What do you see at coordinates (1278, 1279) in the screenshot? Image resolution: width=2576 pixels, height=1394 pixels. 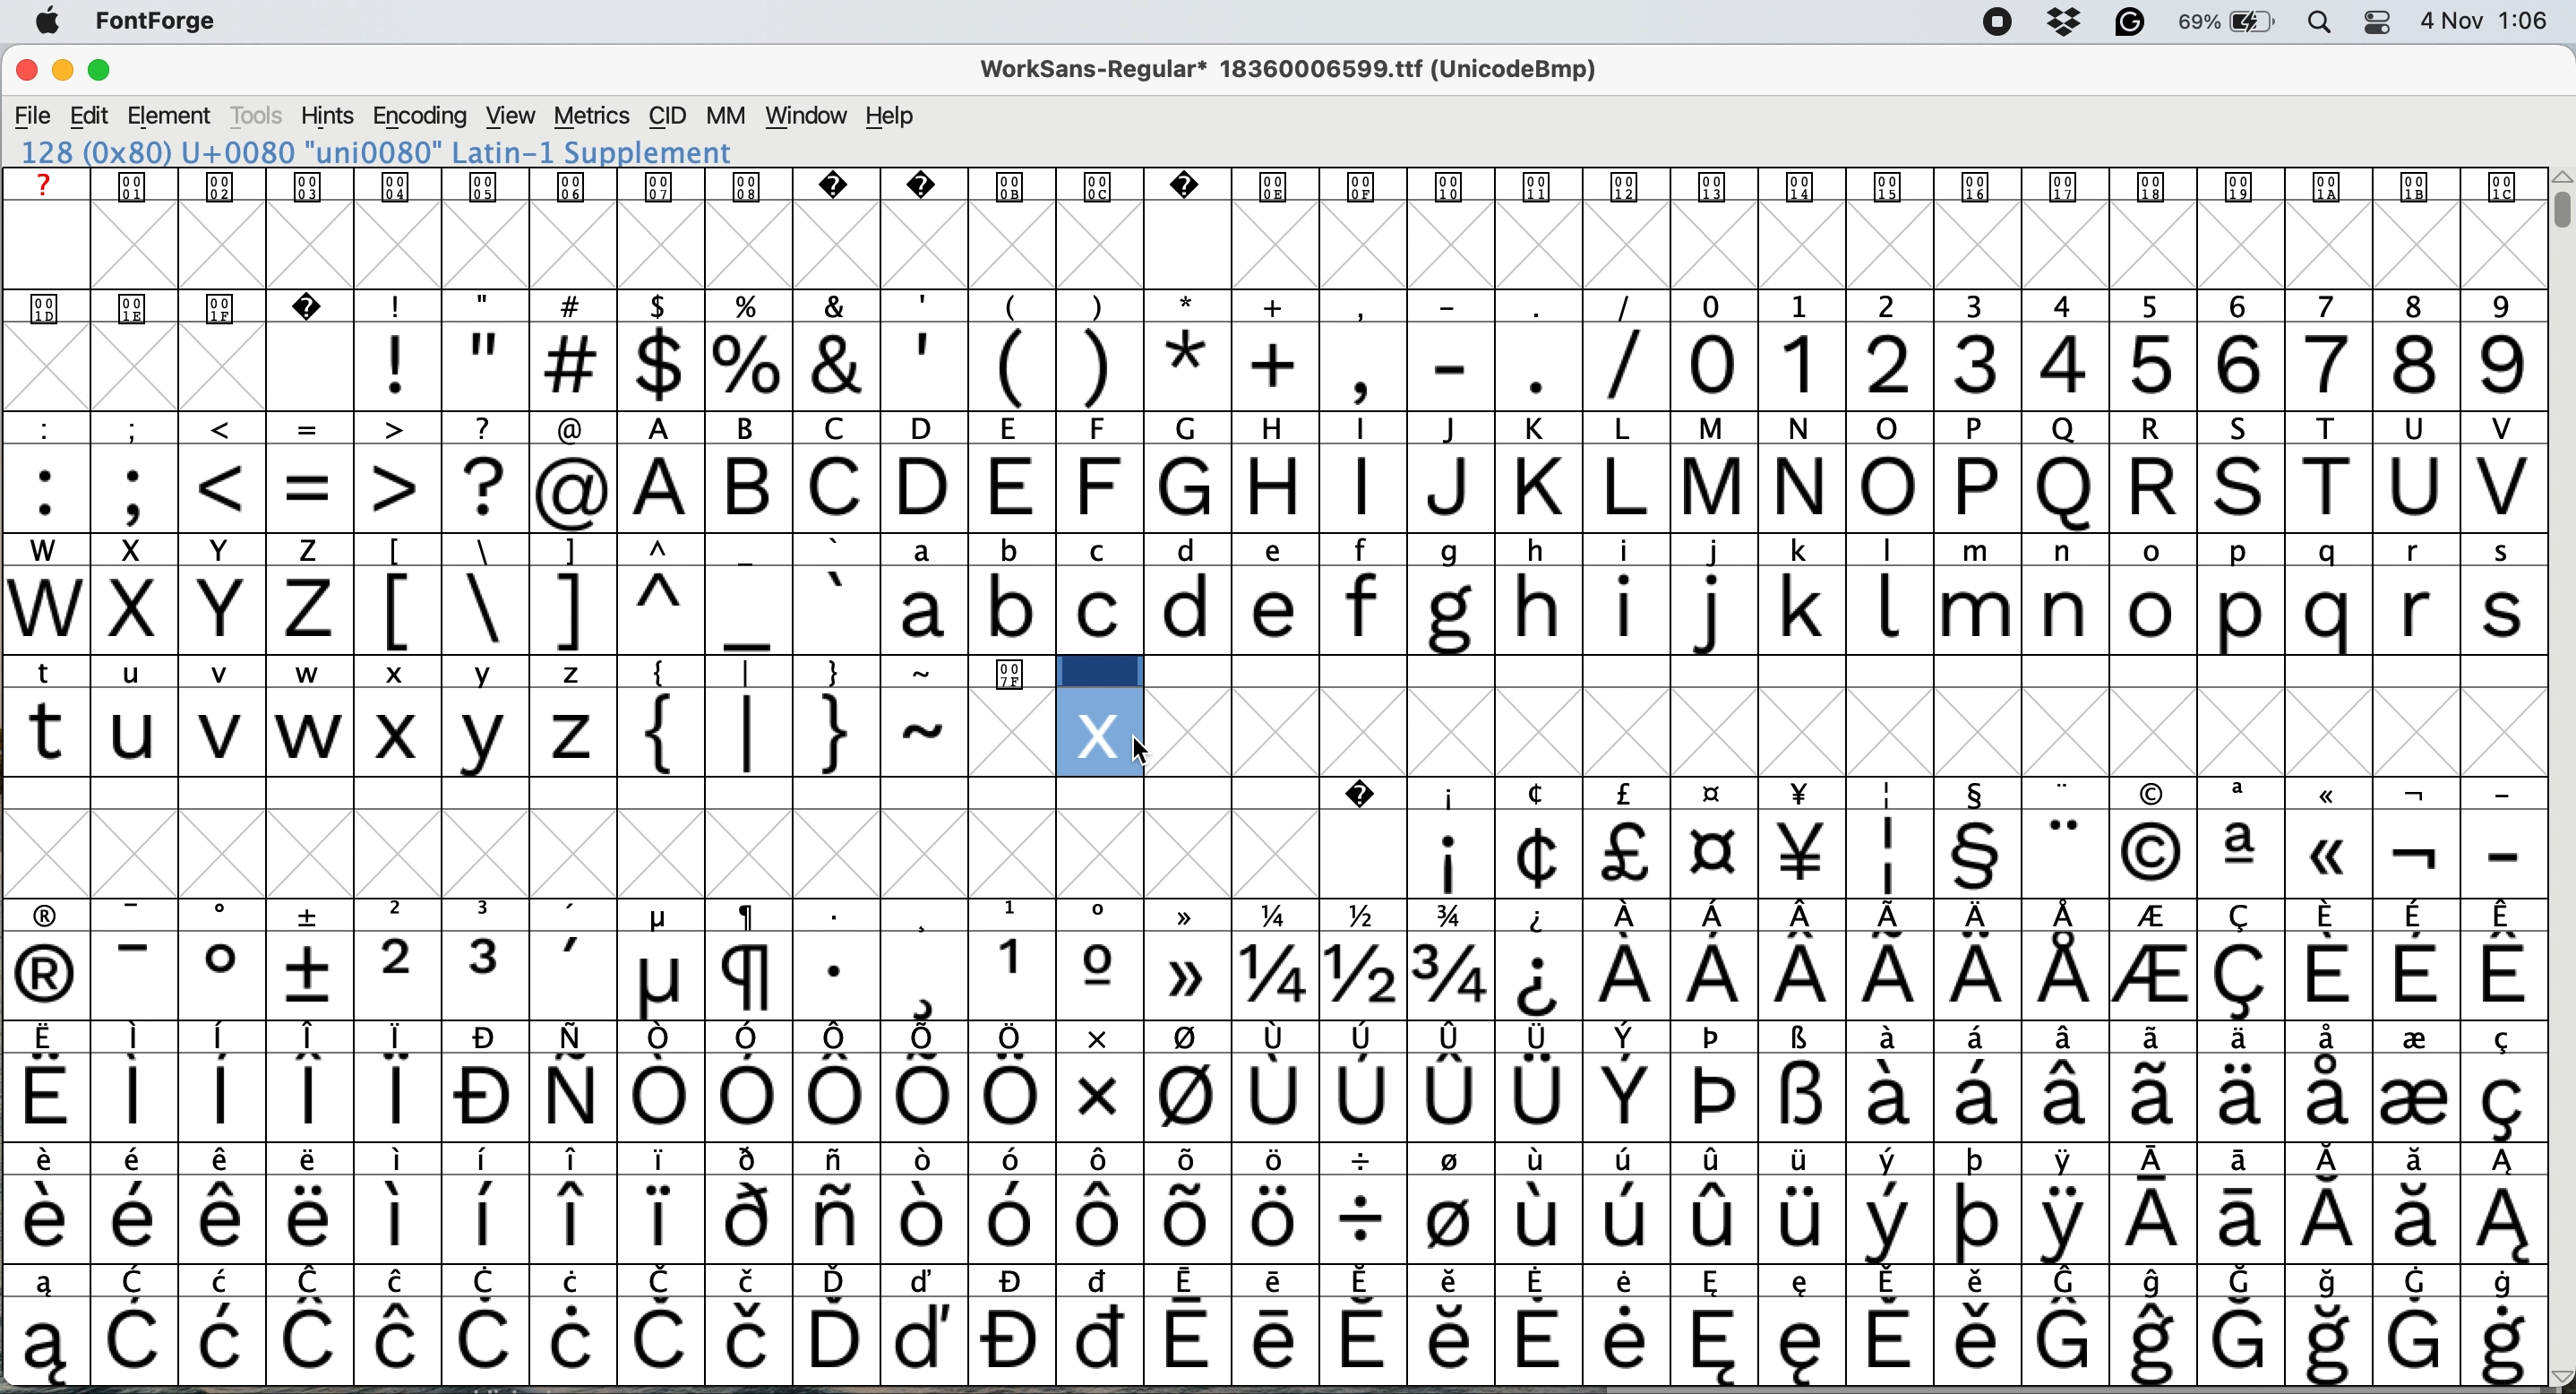 I see `special characters` at bounding box center [1278, 1279].